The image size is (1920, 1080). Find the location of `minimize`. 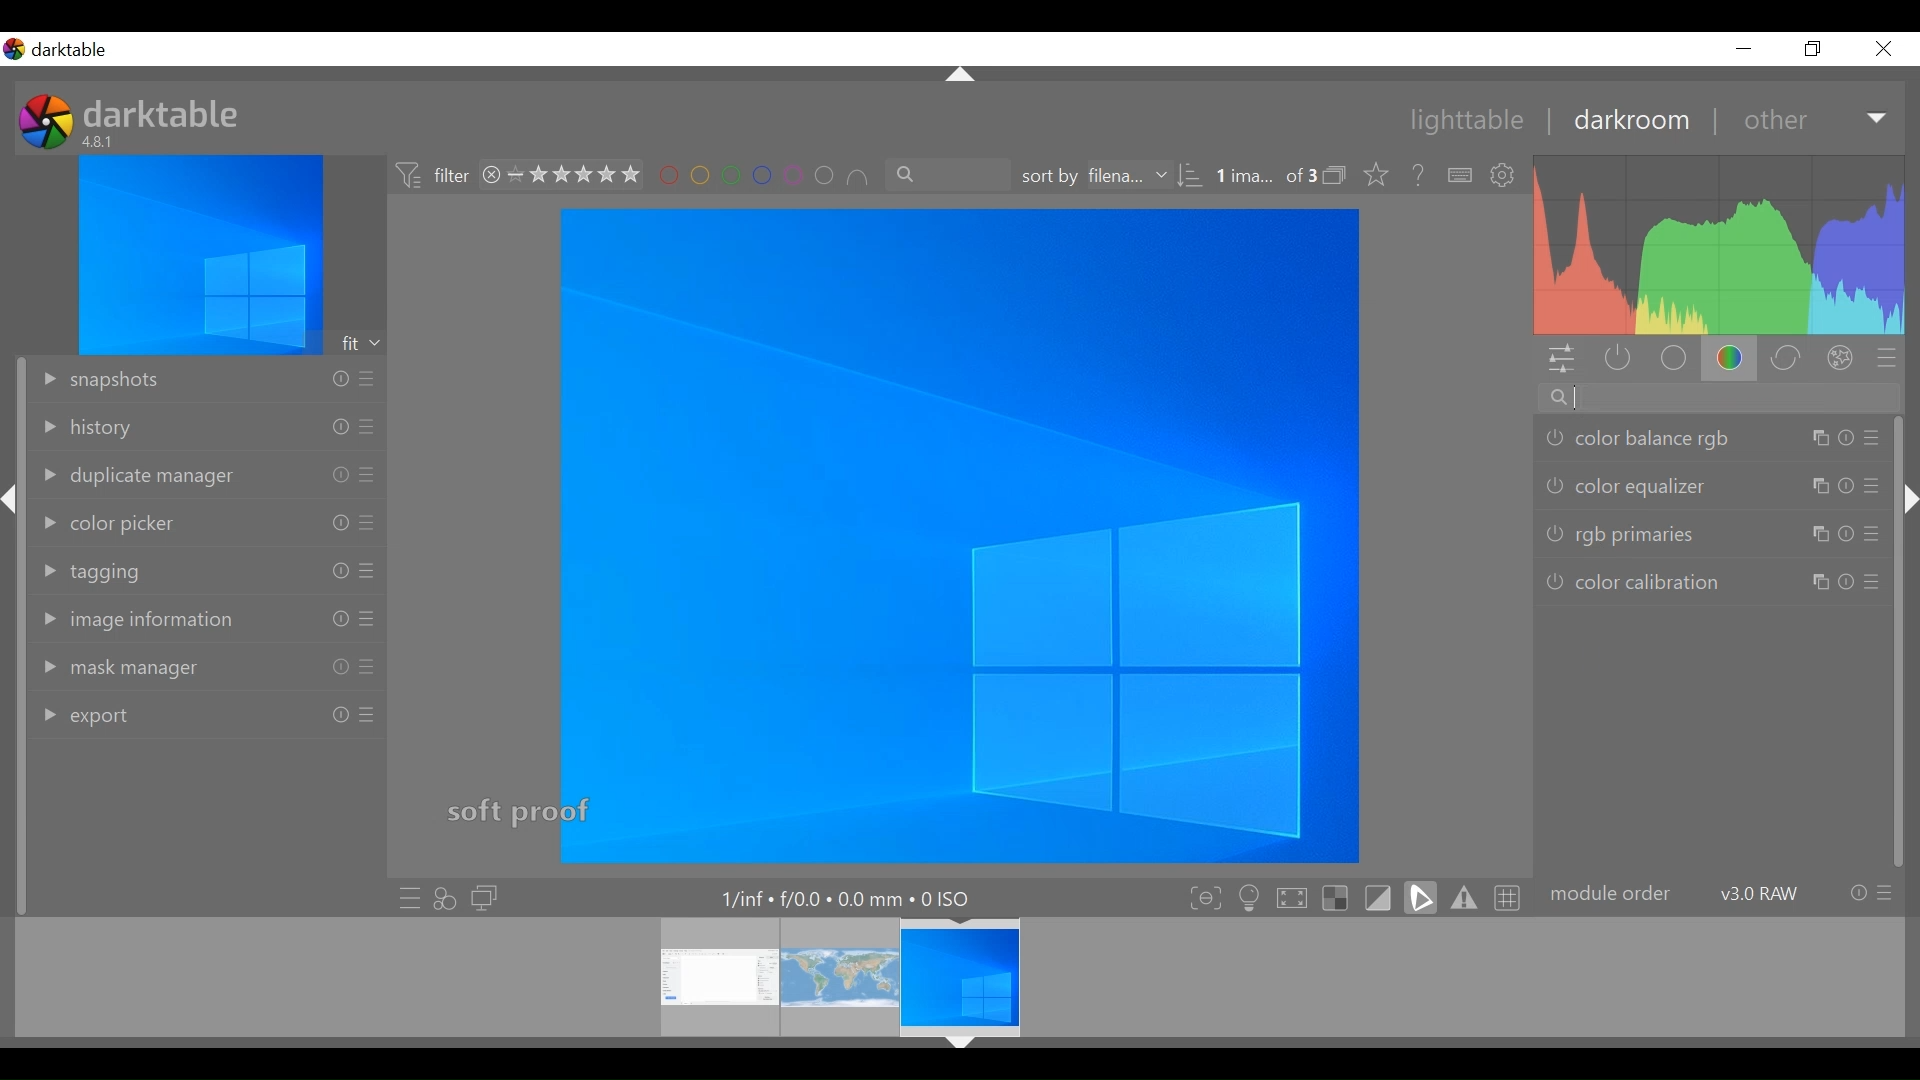

minimize is located at coordinates (1744, 49).